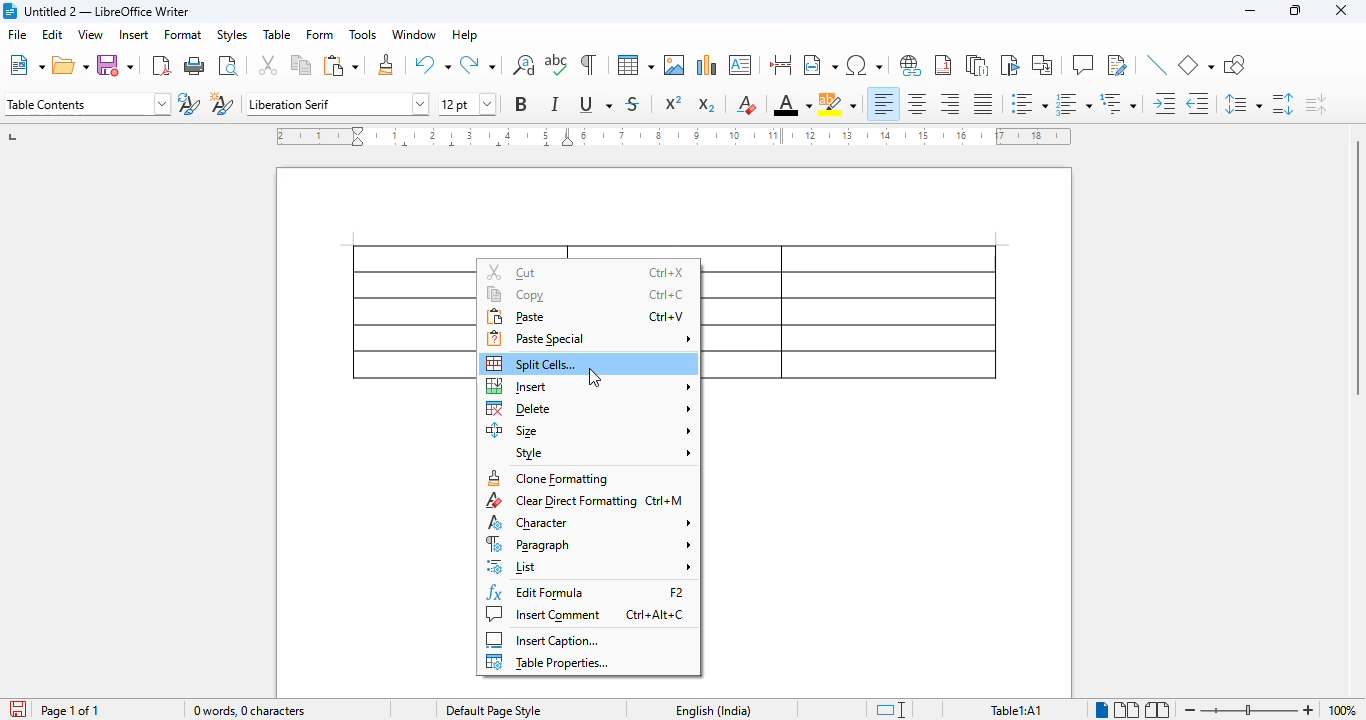 Image resolution: width=1366 pixels, height=720 pixels. What do you see at coordinates (633, 104) in the screenshot?
I see `strikethrough` at bounding box center [633, 104].